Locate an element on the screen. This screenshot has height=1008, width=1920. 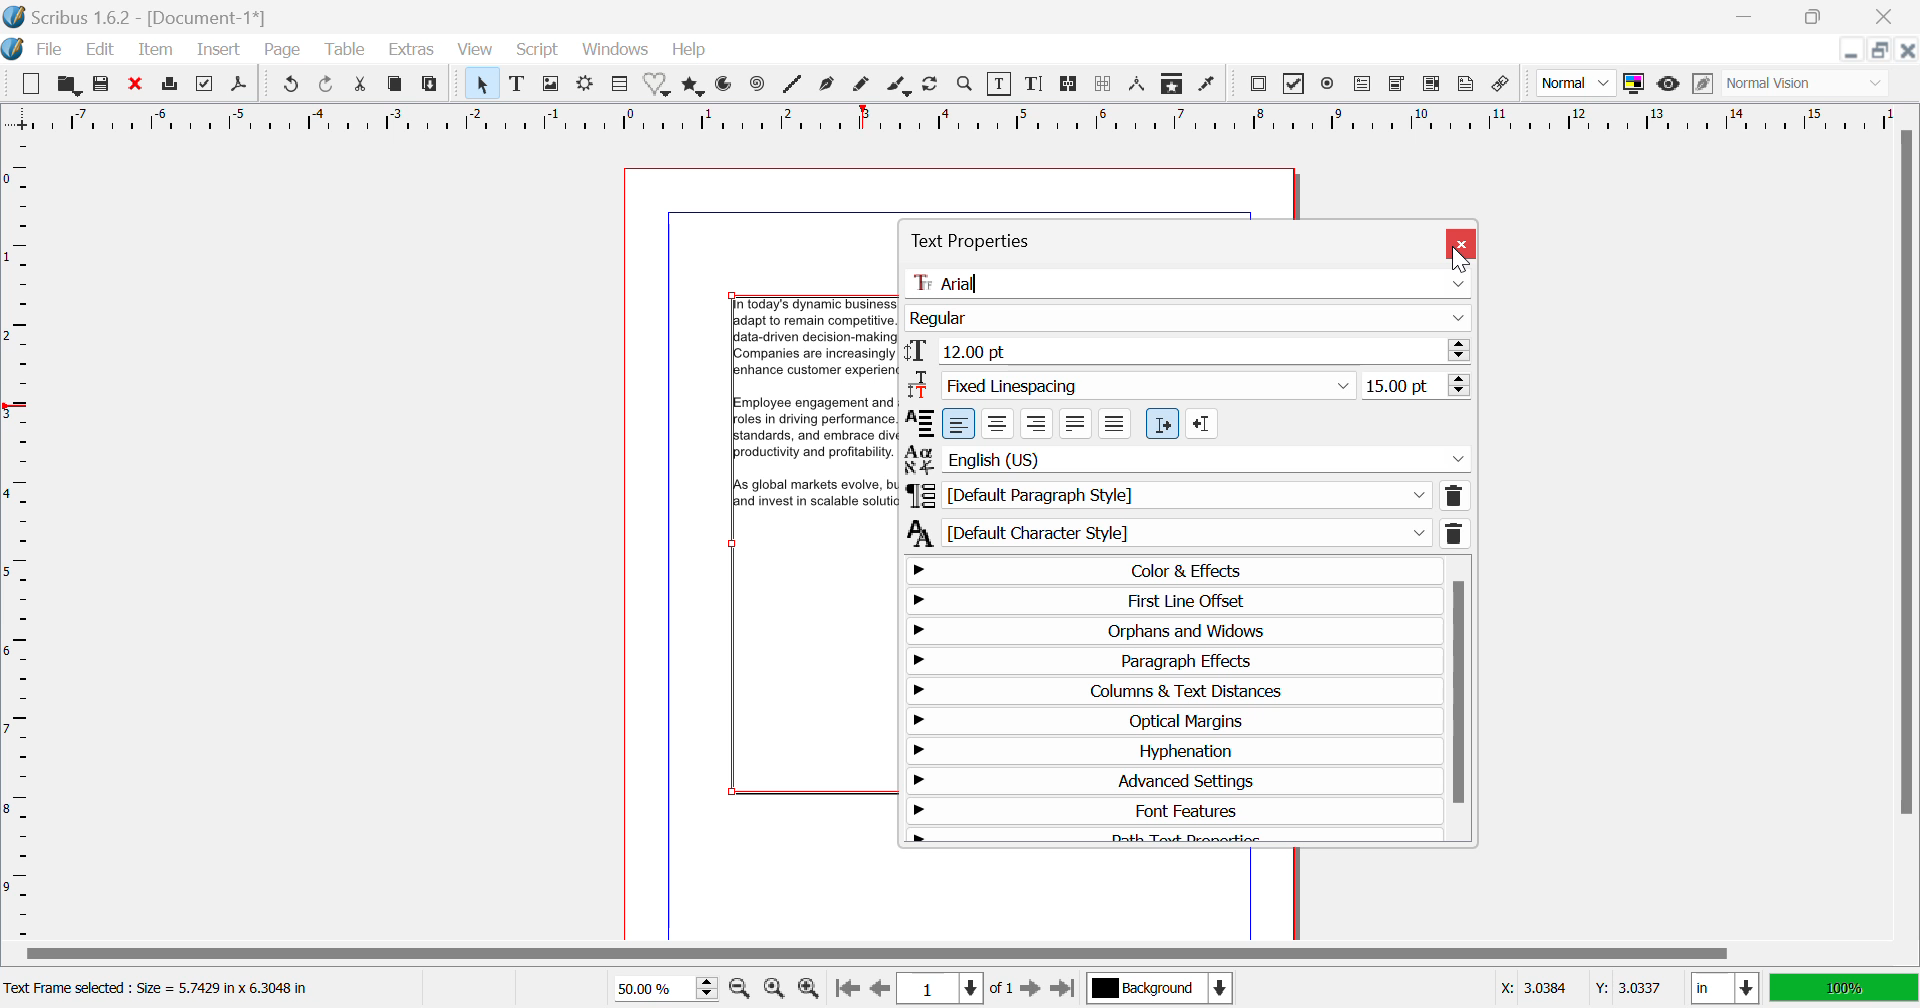
Close is located at coordinates (1886, 17).